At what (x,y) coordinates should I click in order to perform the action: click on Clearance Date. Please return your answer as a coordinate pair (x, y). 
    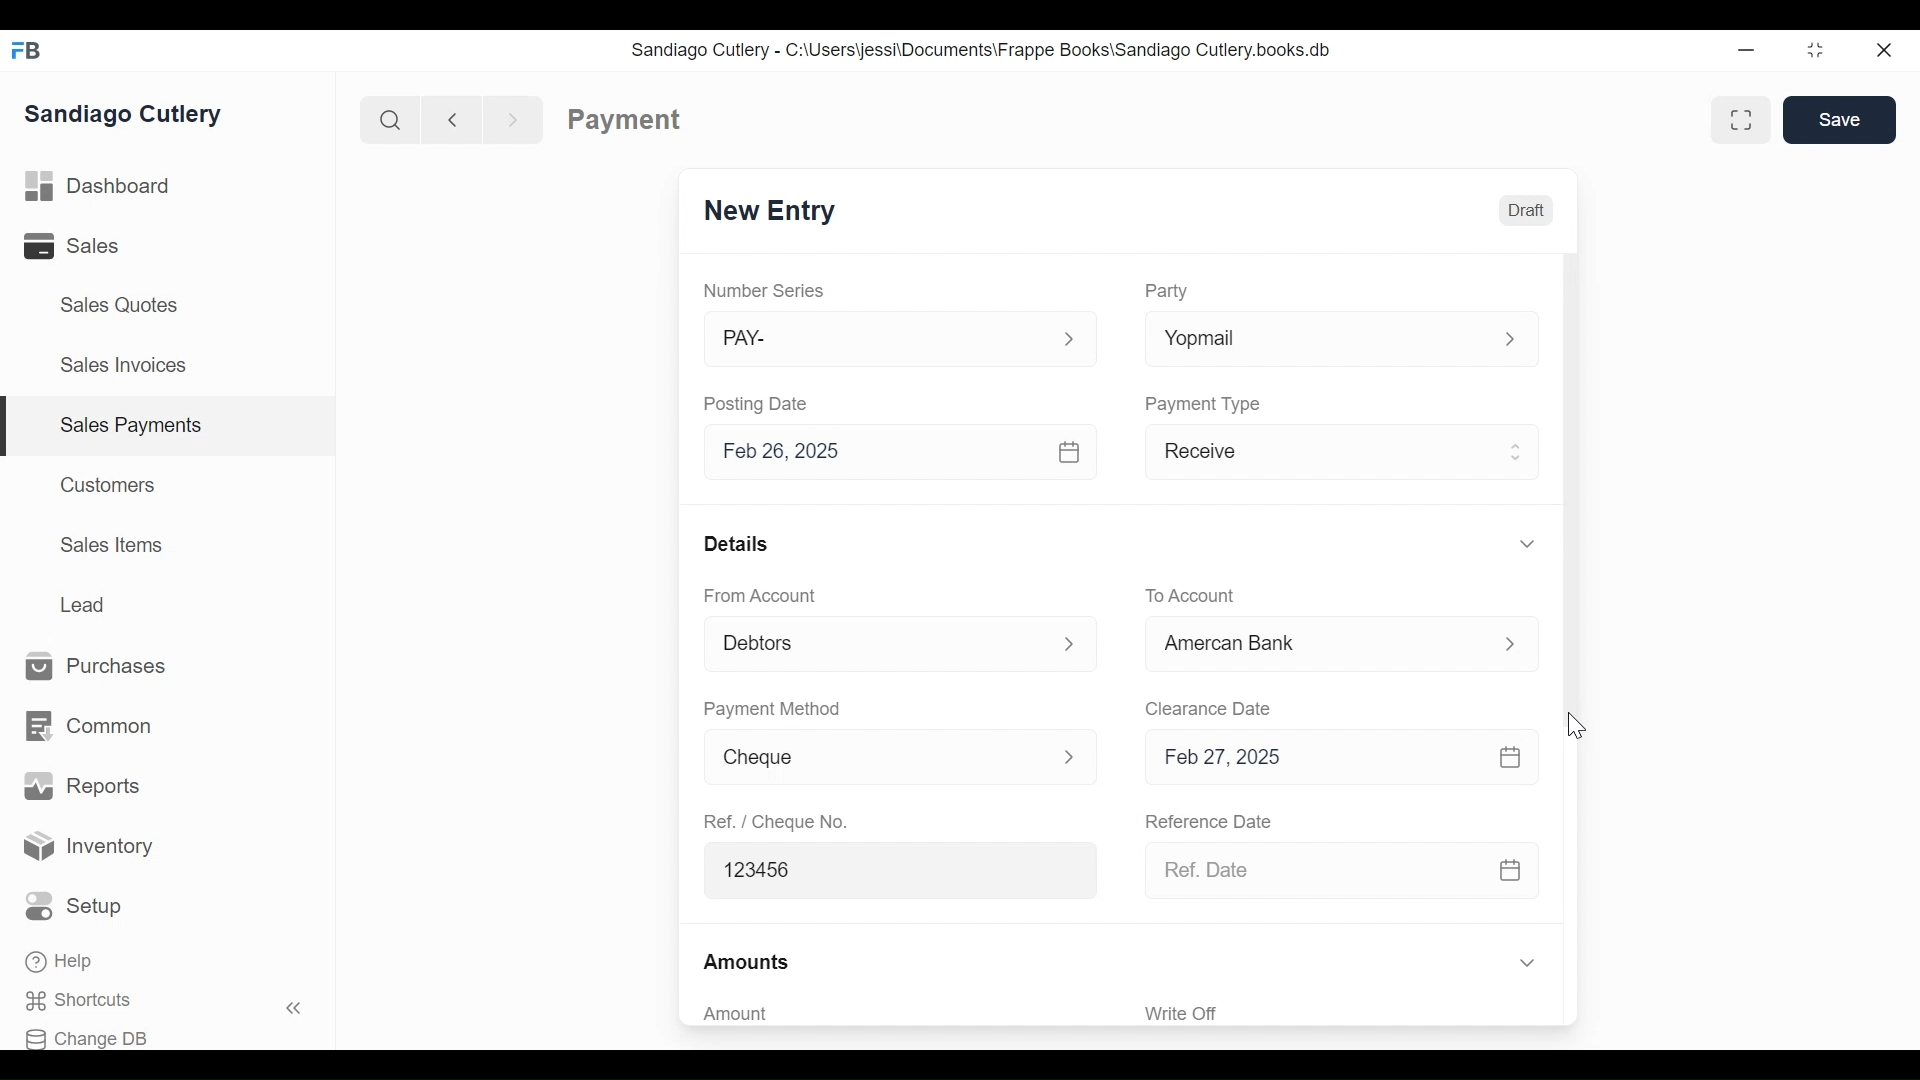
    Looking at the image, I should click on (1209, 710).